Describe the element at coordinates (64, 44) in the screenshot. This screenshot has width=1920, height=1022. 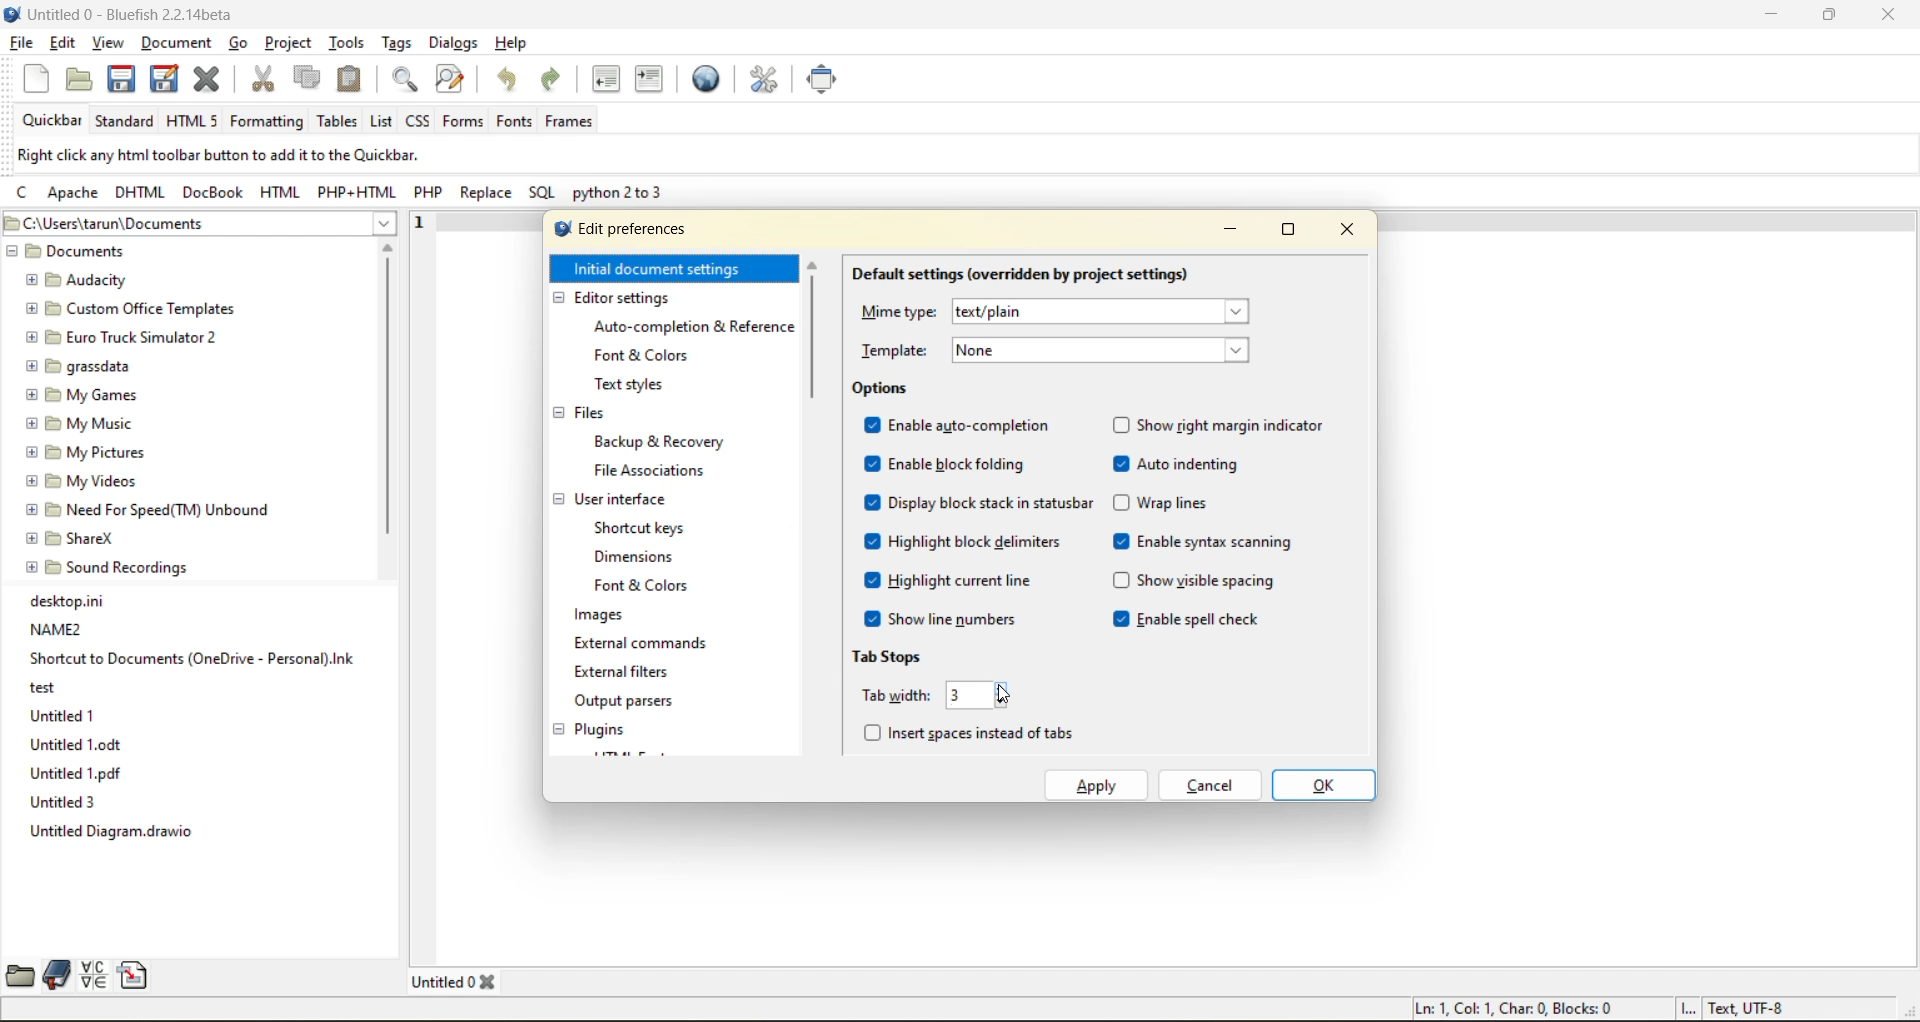
I see `edit` at that location.